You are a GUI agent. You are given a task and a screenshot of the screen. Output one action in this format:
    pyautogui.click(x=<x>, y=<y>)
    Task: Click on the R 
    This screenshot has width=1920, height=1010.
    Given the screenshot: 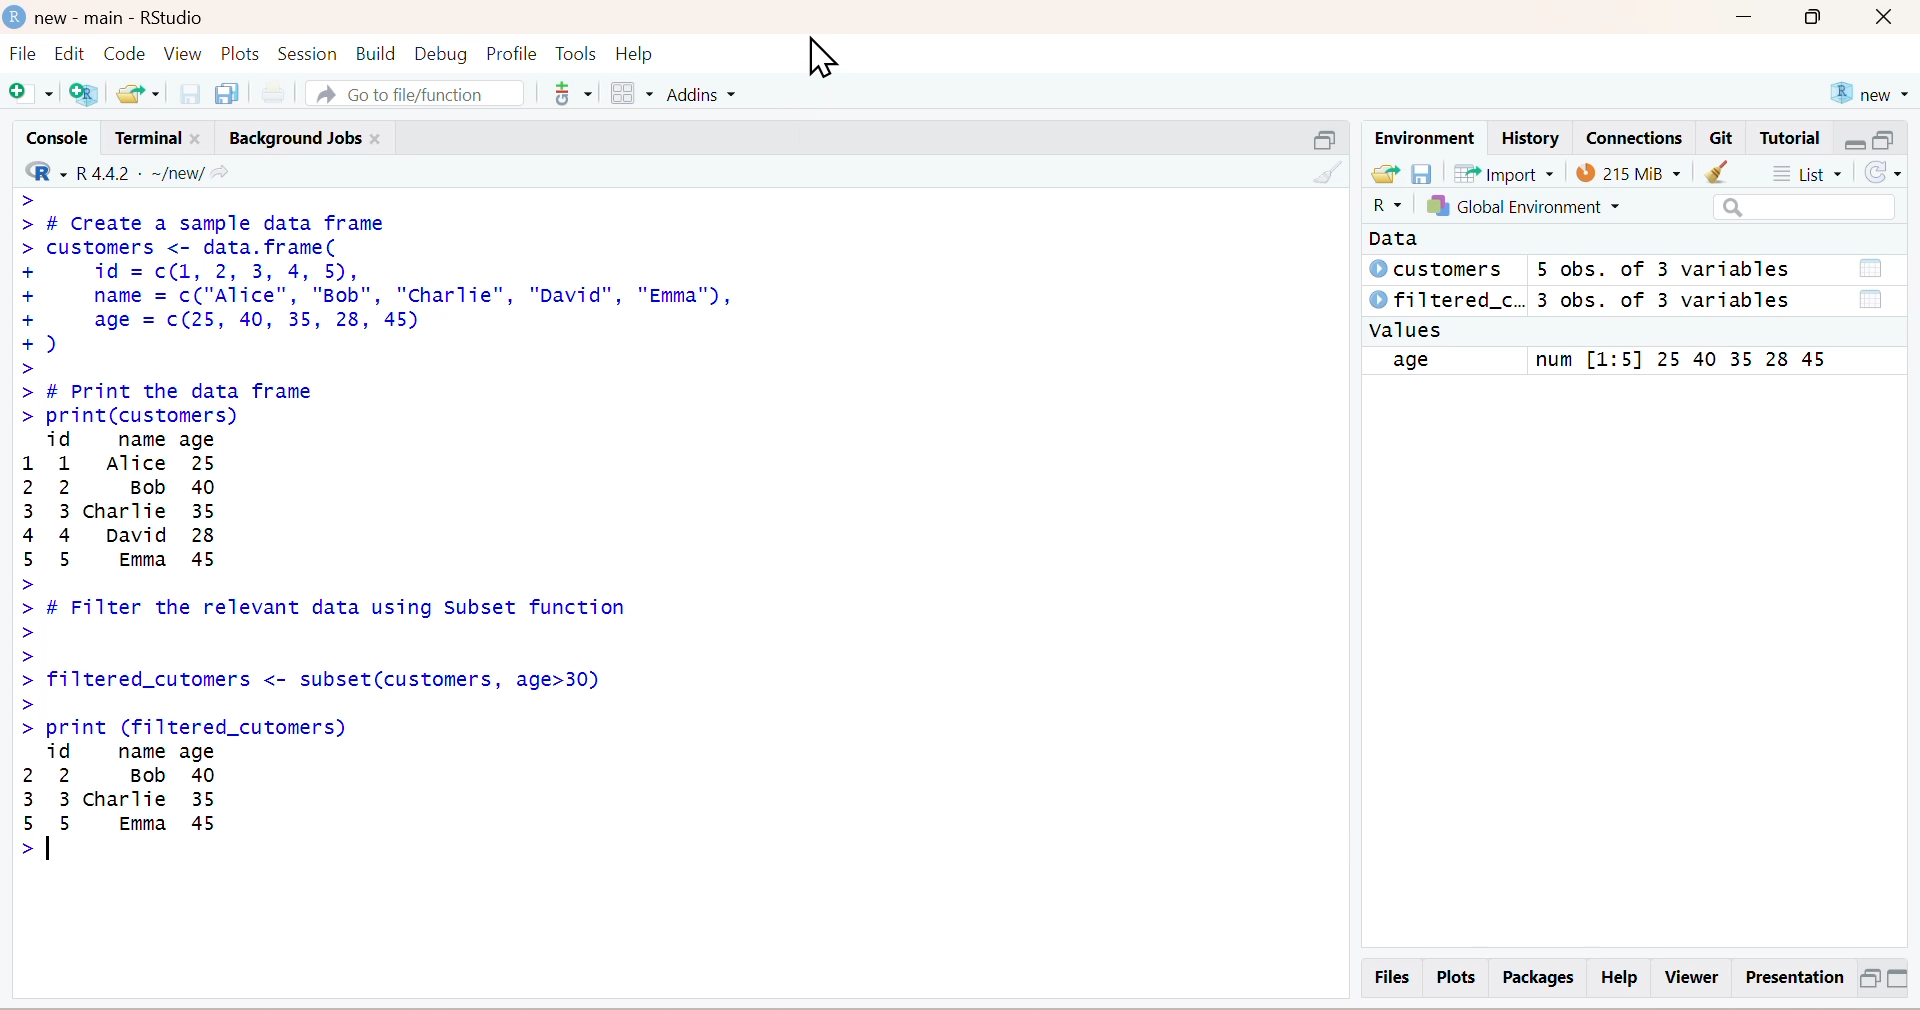 What is the action you would take?
    pyautogui.click(x=1379, y=208)
    